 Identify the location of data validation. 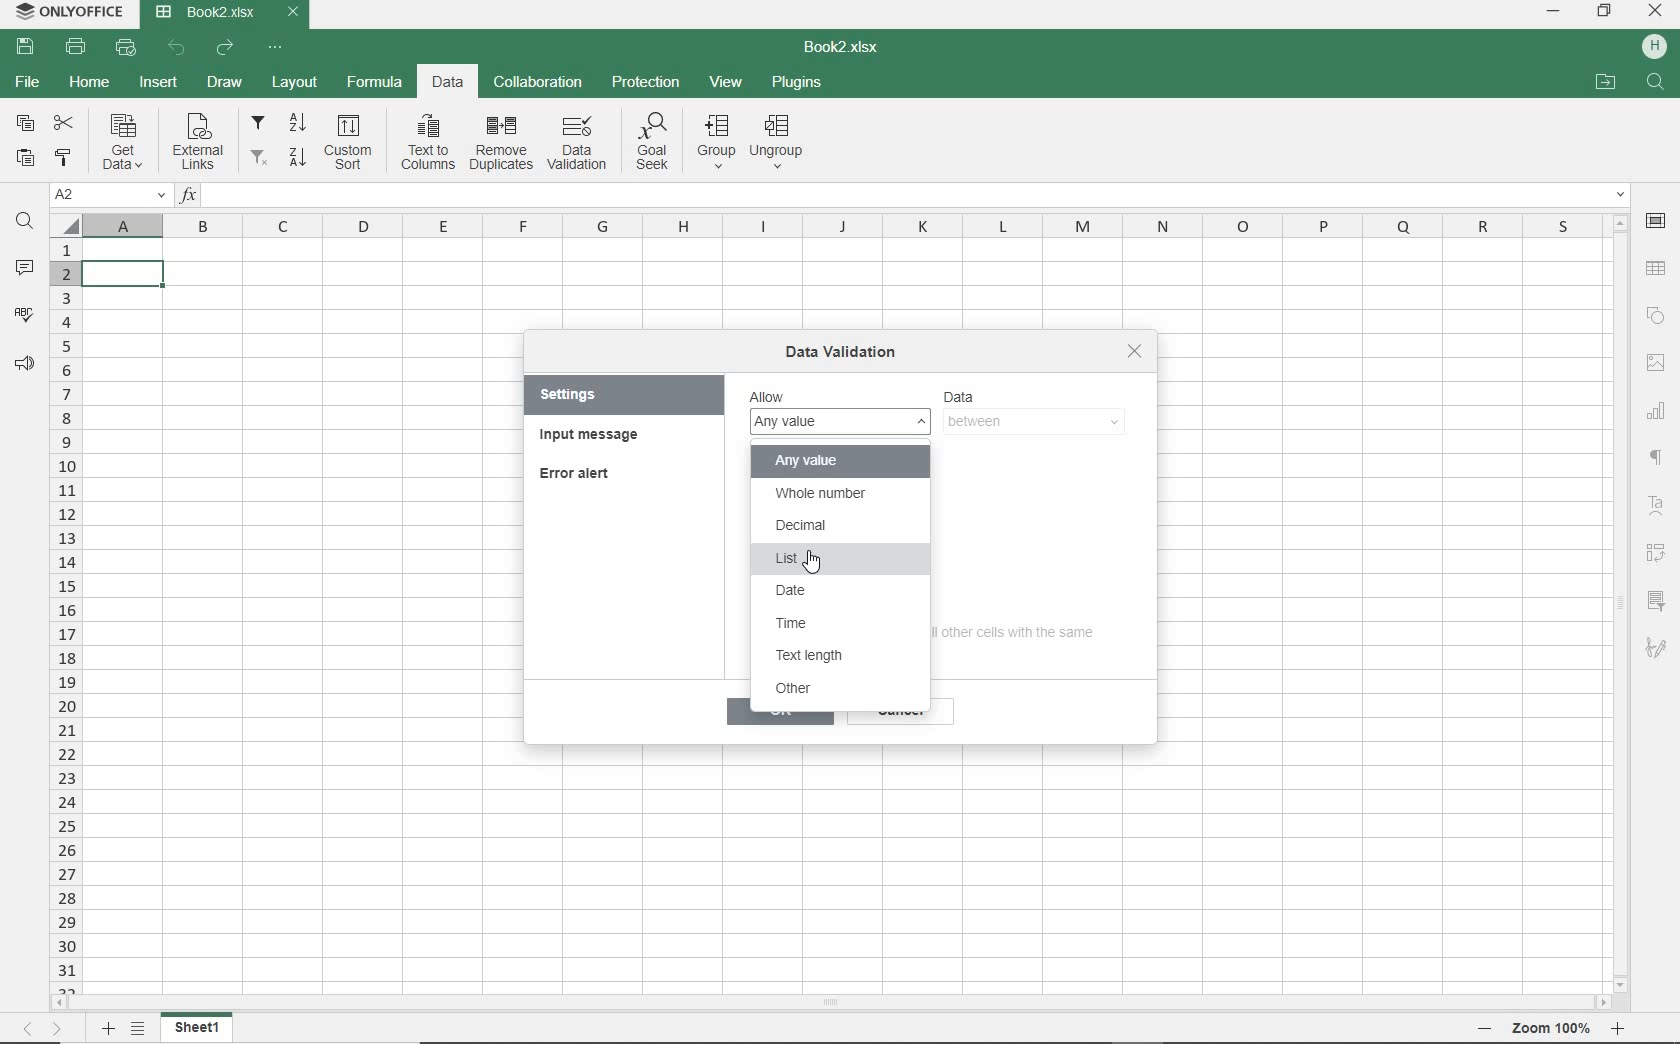
(845, 349).